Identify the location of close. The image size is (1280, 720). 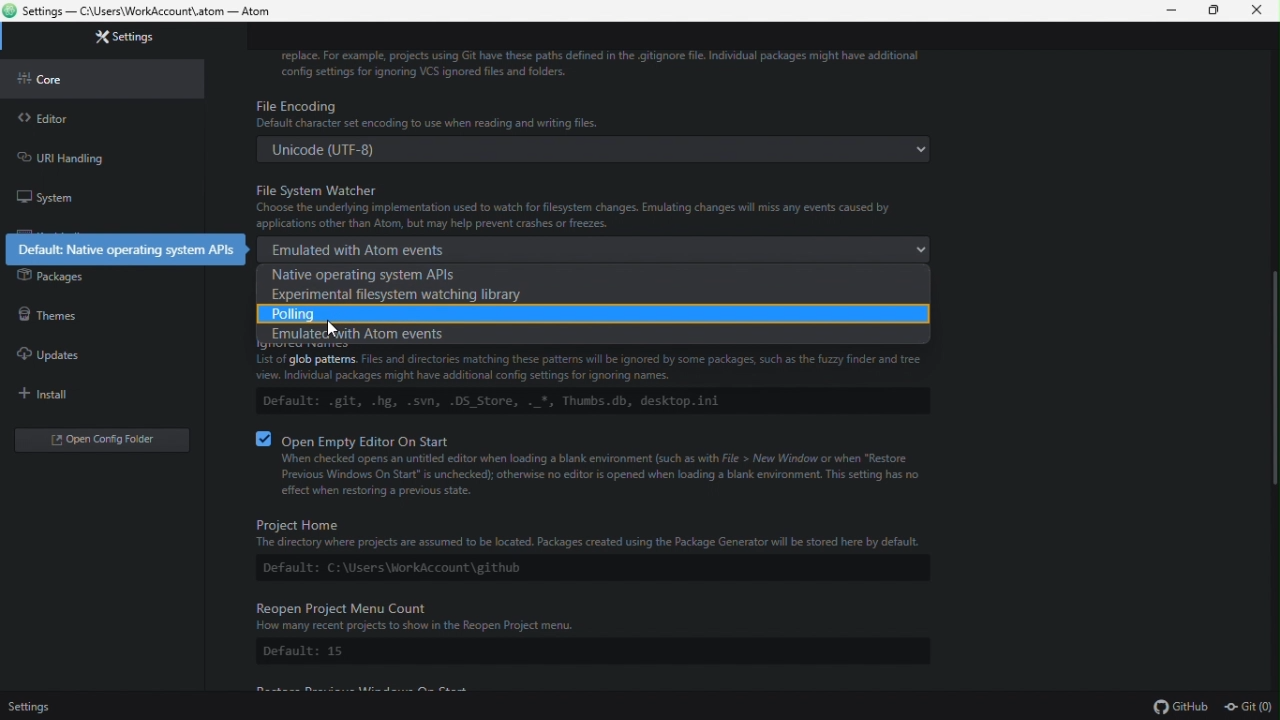
(1258, 11).